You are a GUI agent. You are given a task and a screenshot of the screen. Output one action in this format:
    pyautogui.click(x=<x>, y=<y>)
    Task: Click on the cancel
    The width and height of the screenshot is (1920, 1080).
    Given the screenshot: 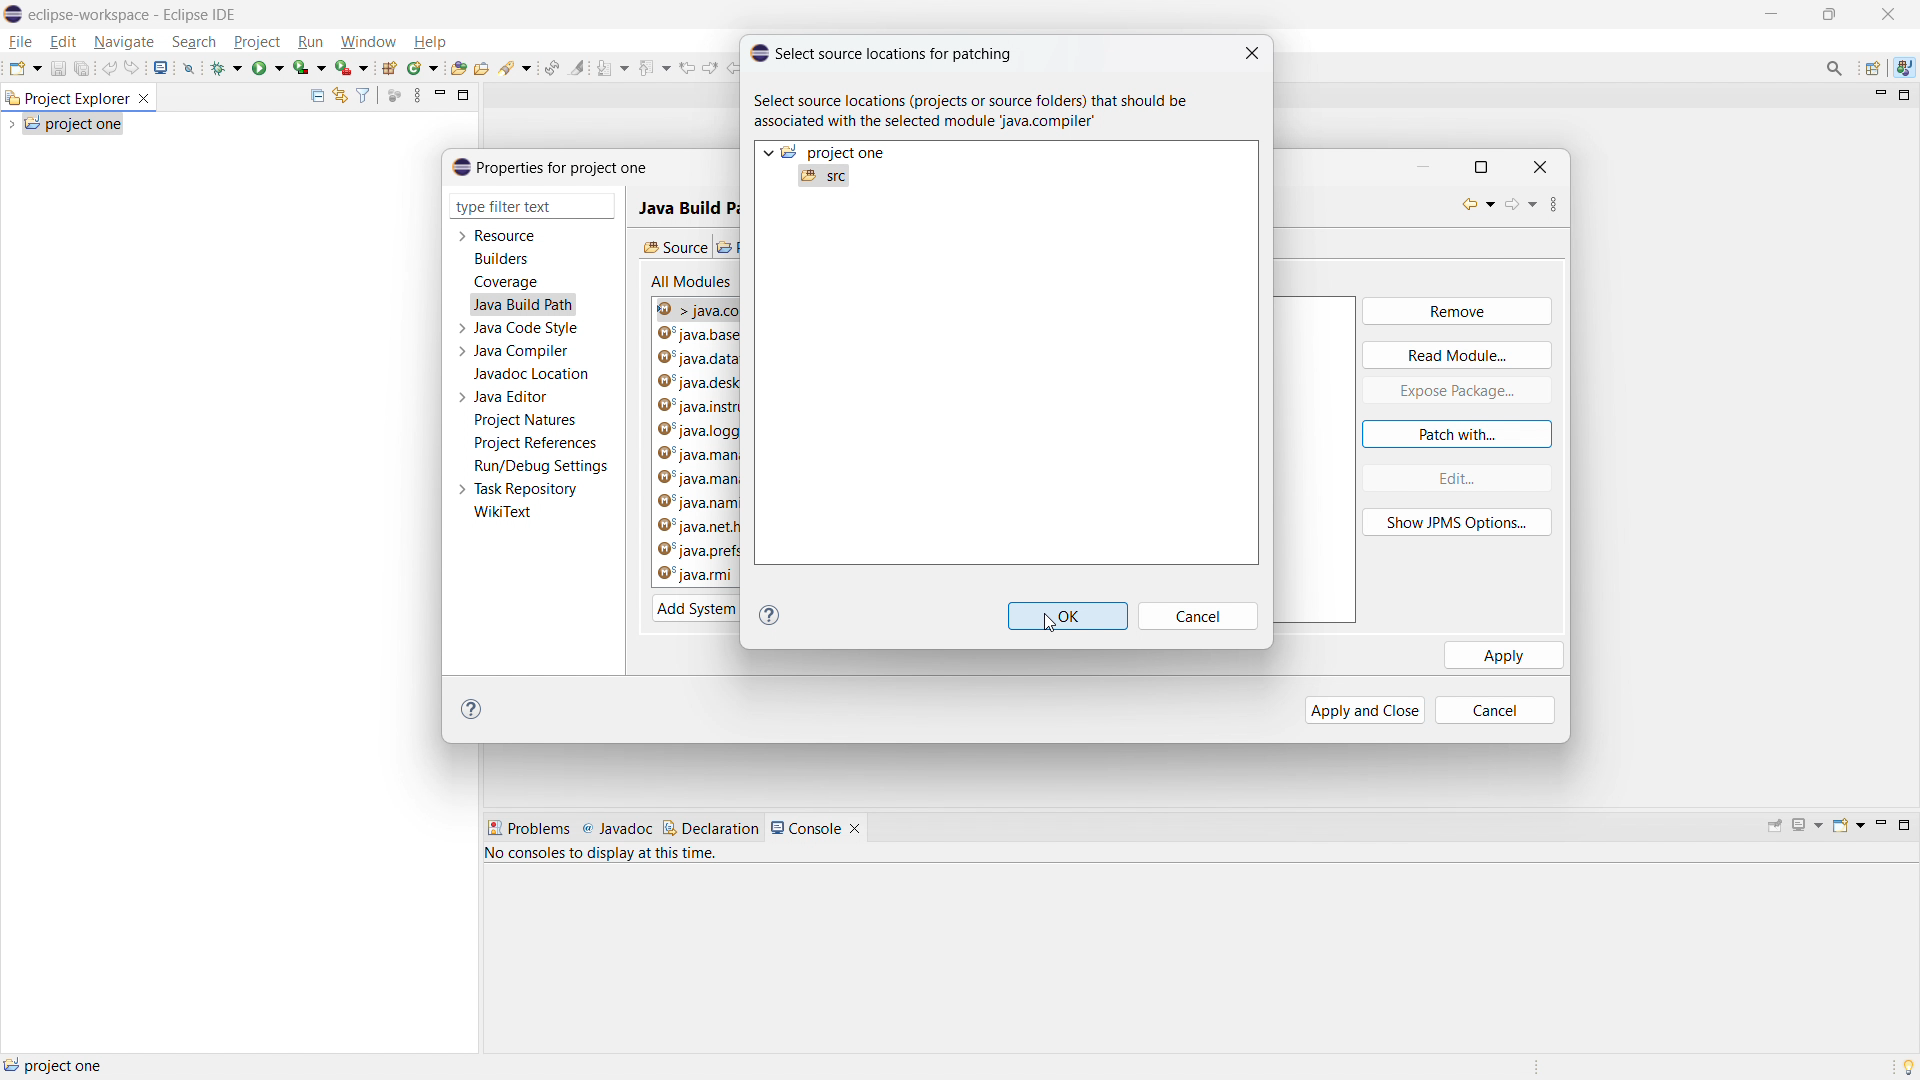 What is the action you would take?
    pyautogui.click(x=1200, y=617)
    